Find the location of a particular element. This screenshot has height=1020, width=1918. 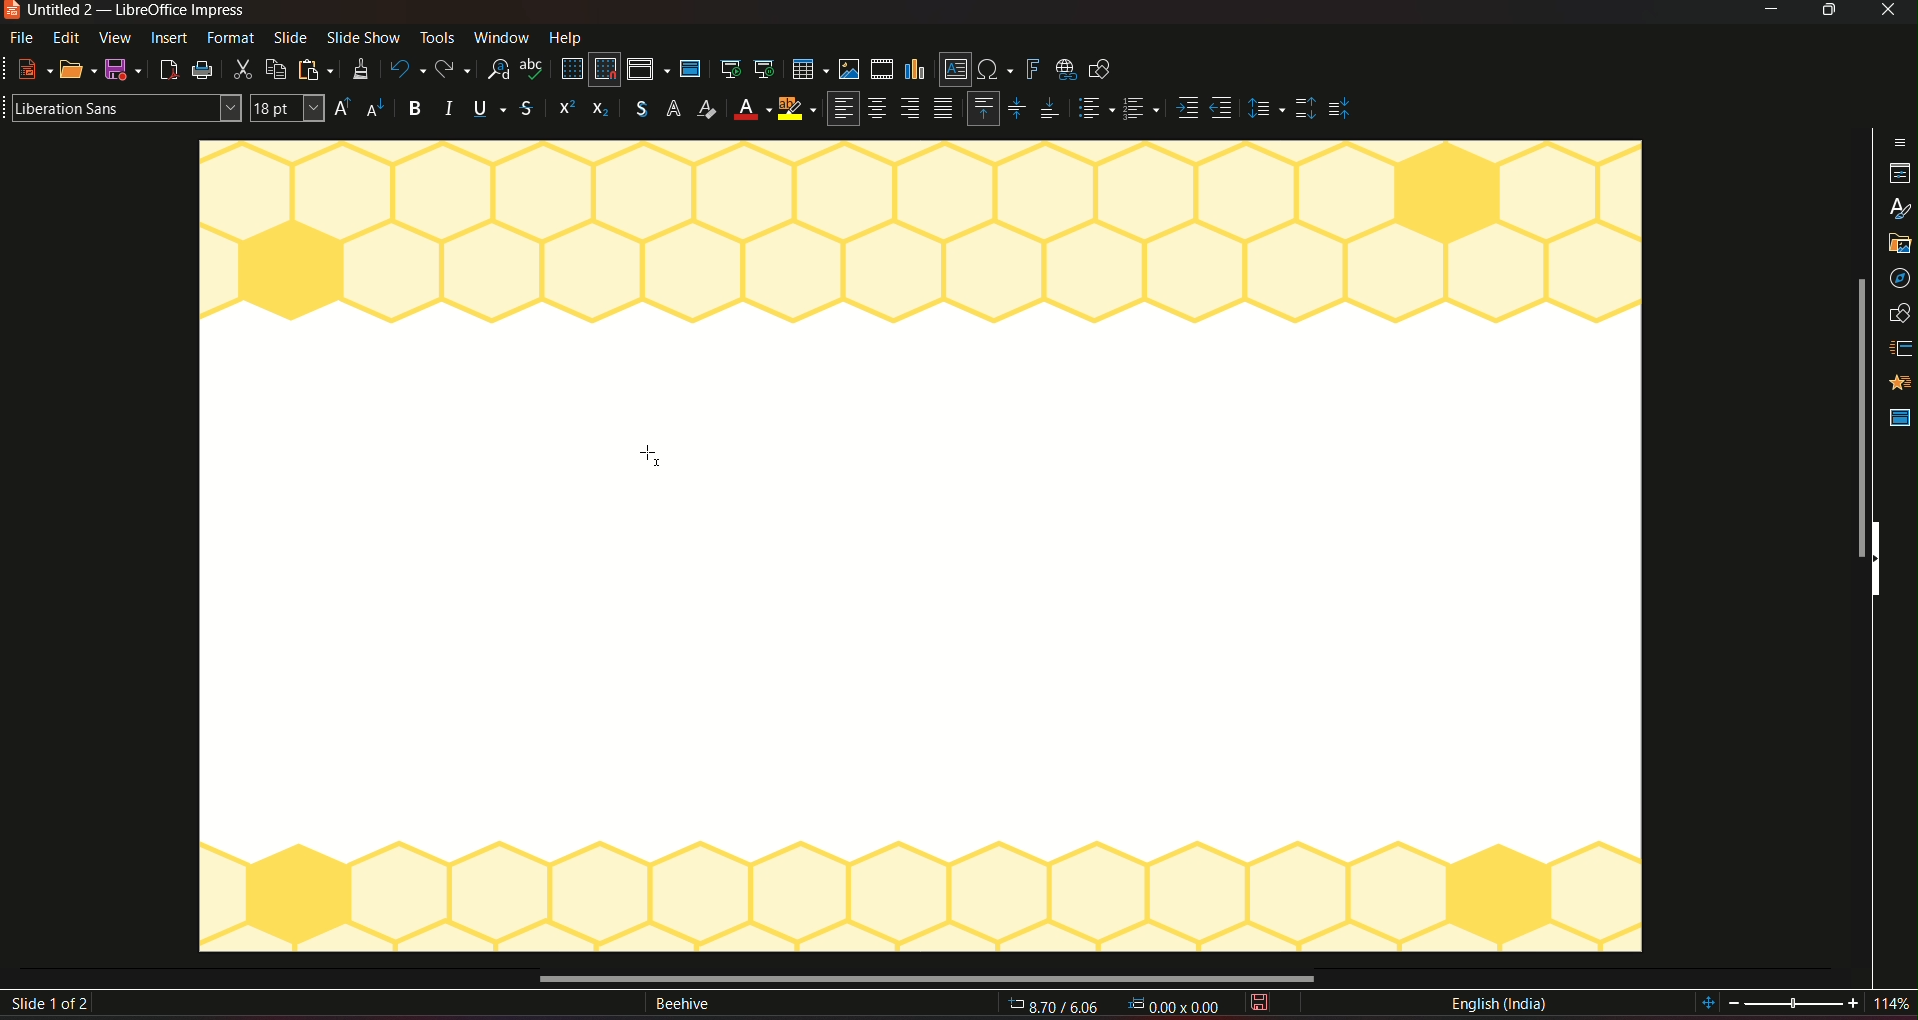

size decrease is located at coordinates (381, 109).